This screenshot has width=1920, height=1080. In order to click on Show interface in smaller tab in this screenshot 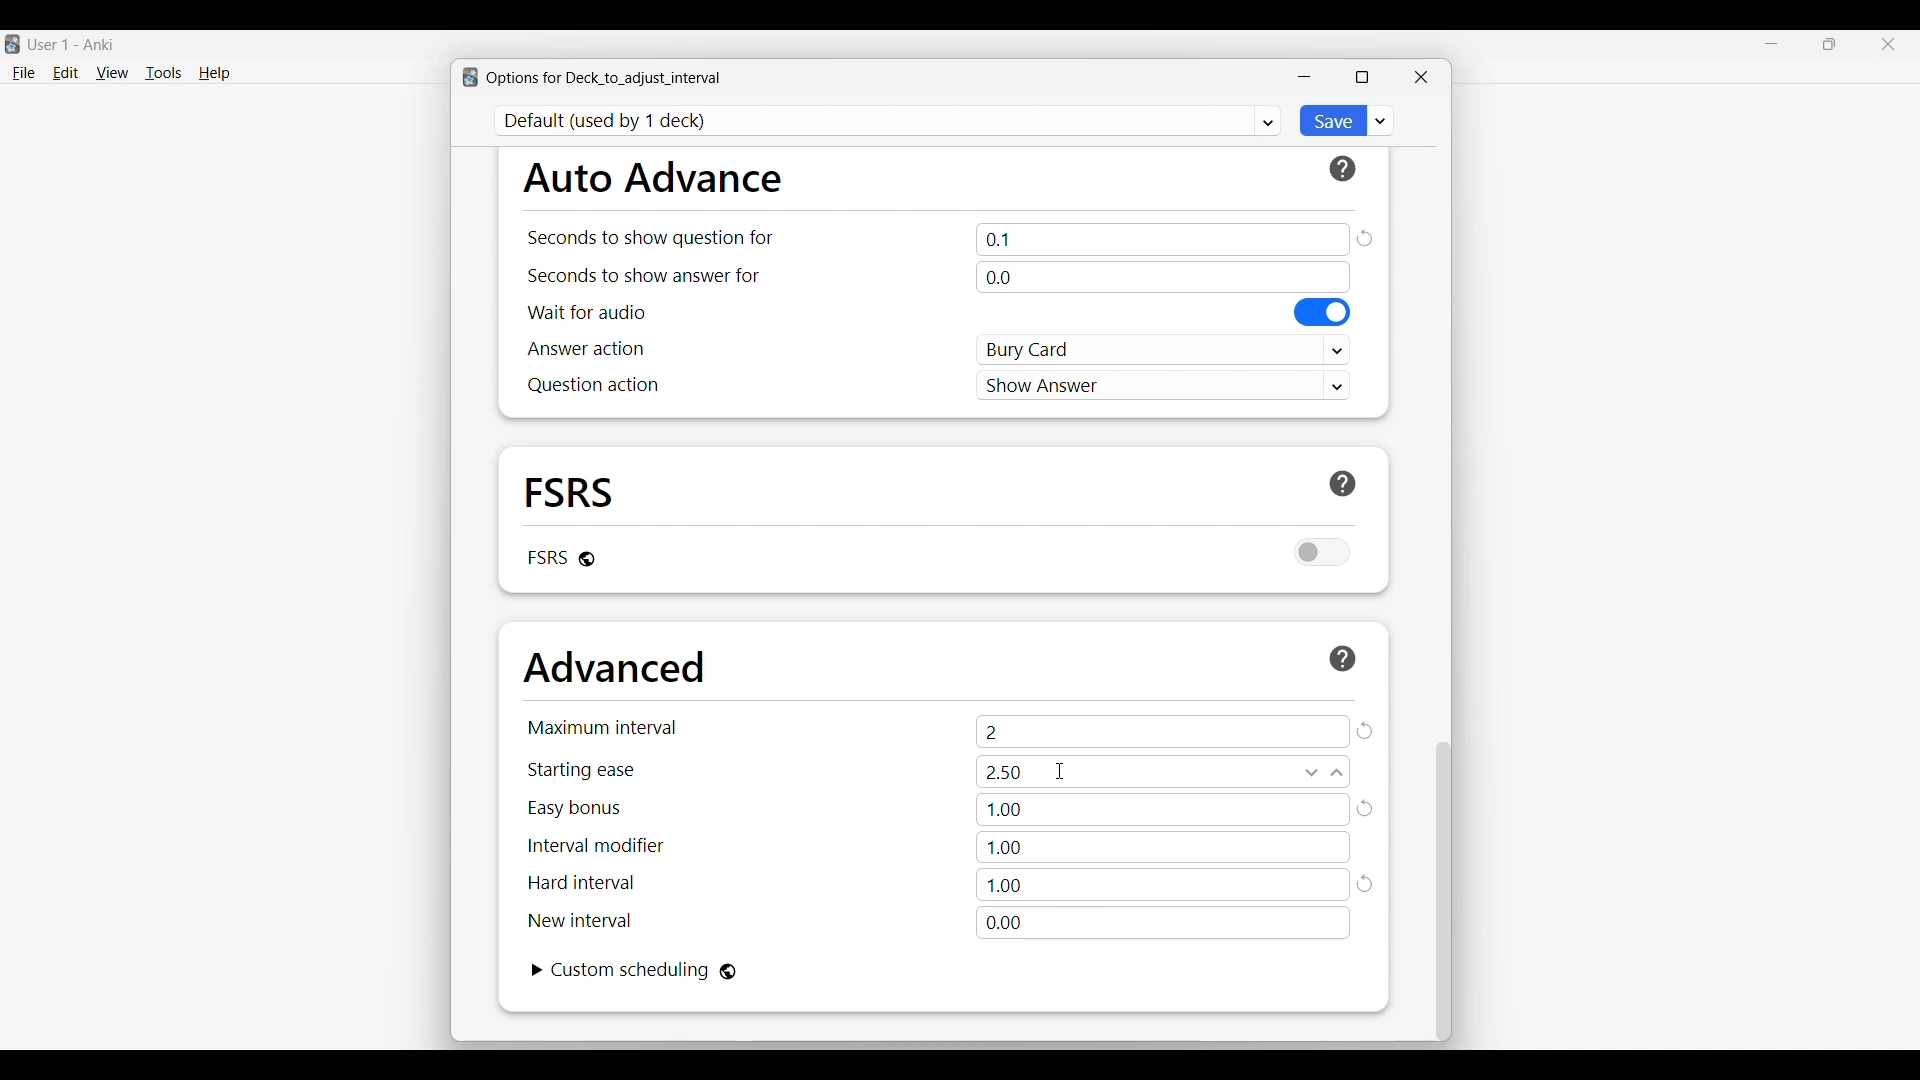, I will do `click(1830, 44)`.